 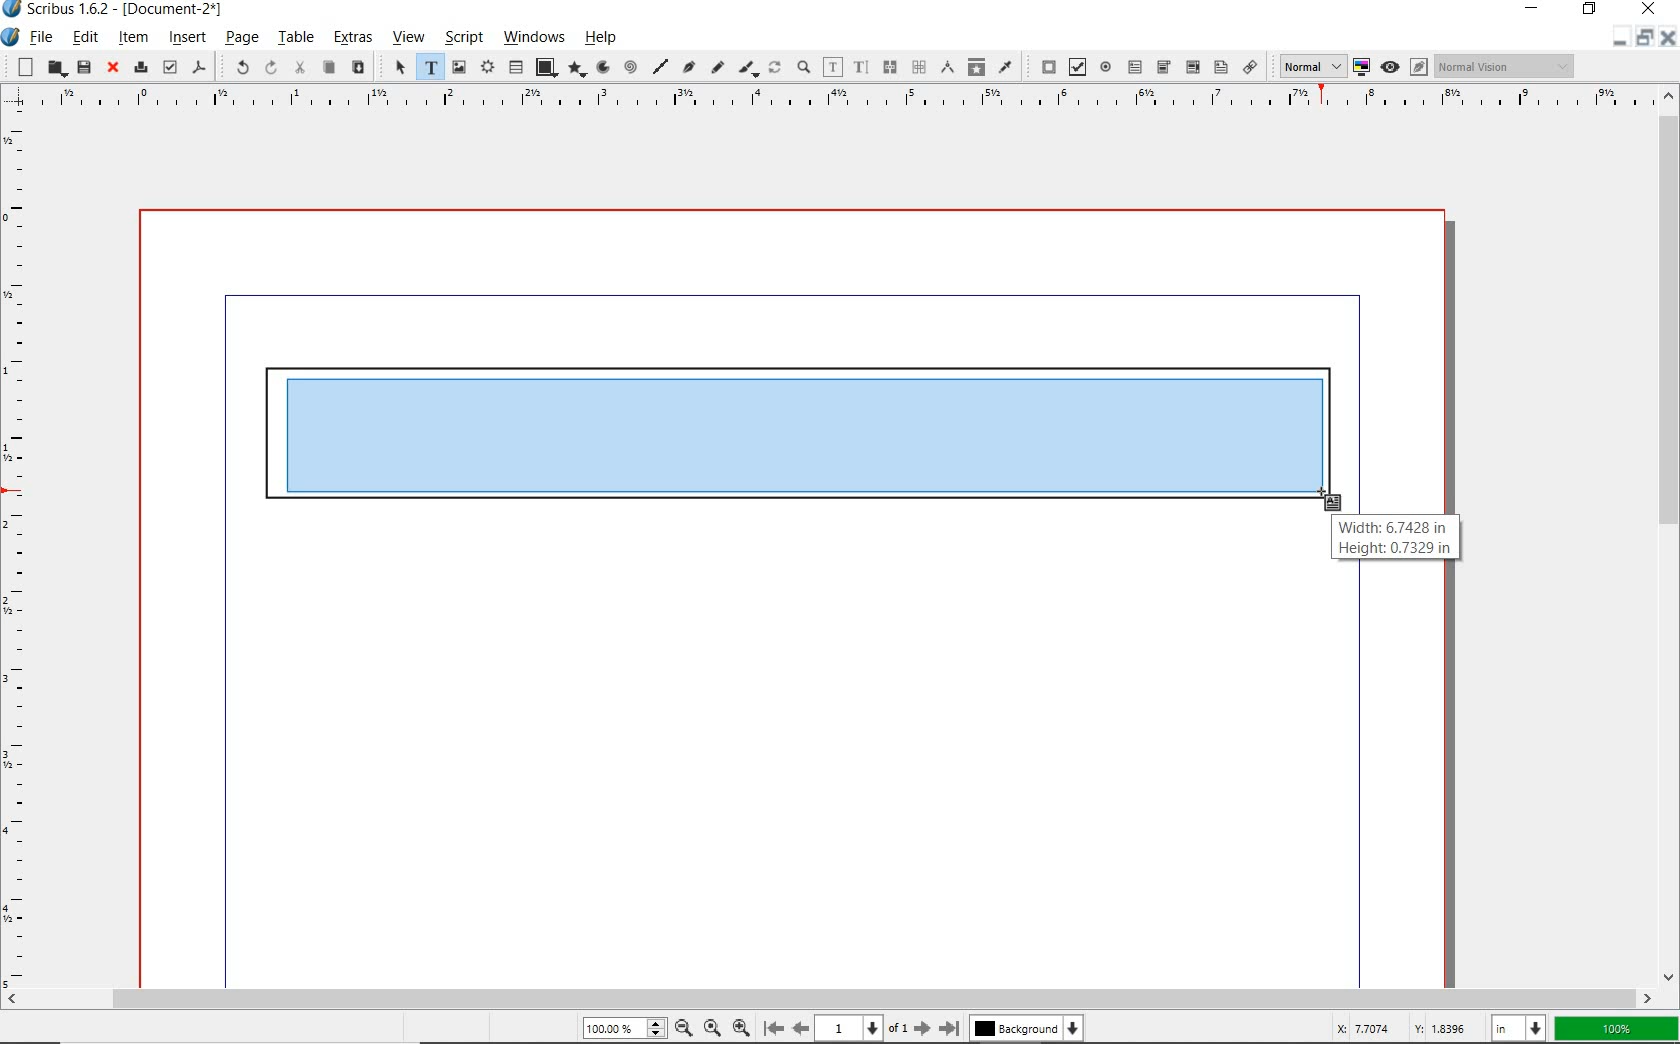 What do you see at coordinates (486, 68) in the screenshot?
I see `render frame` at bounding box center [486, 68].